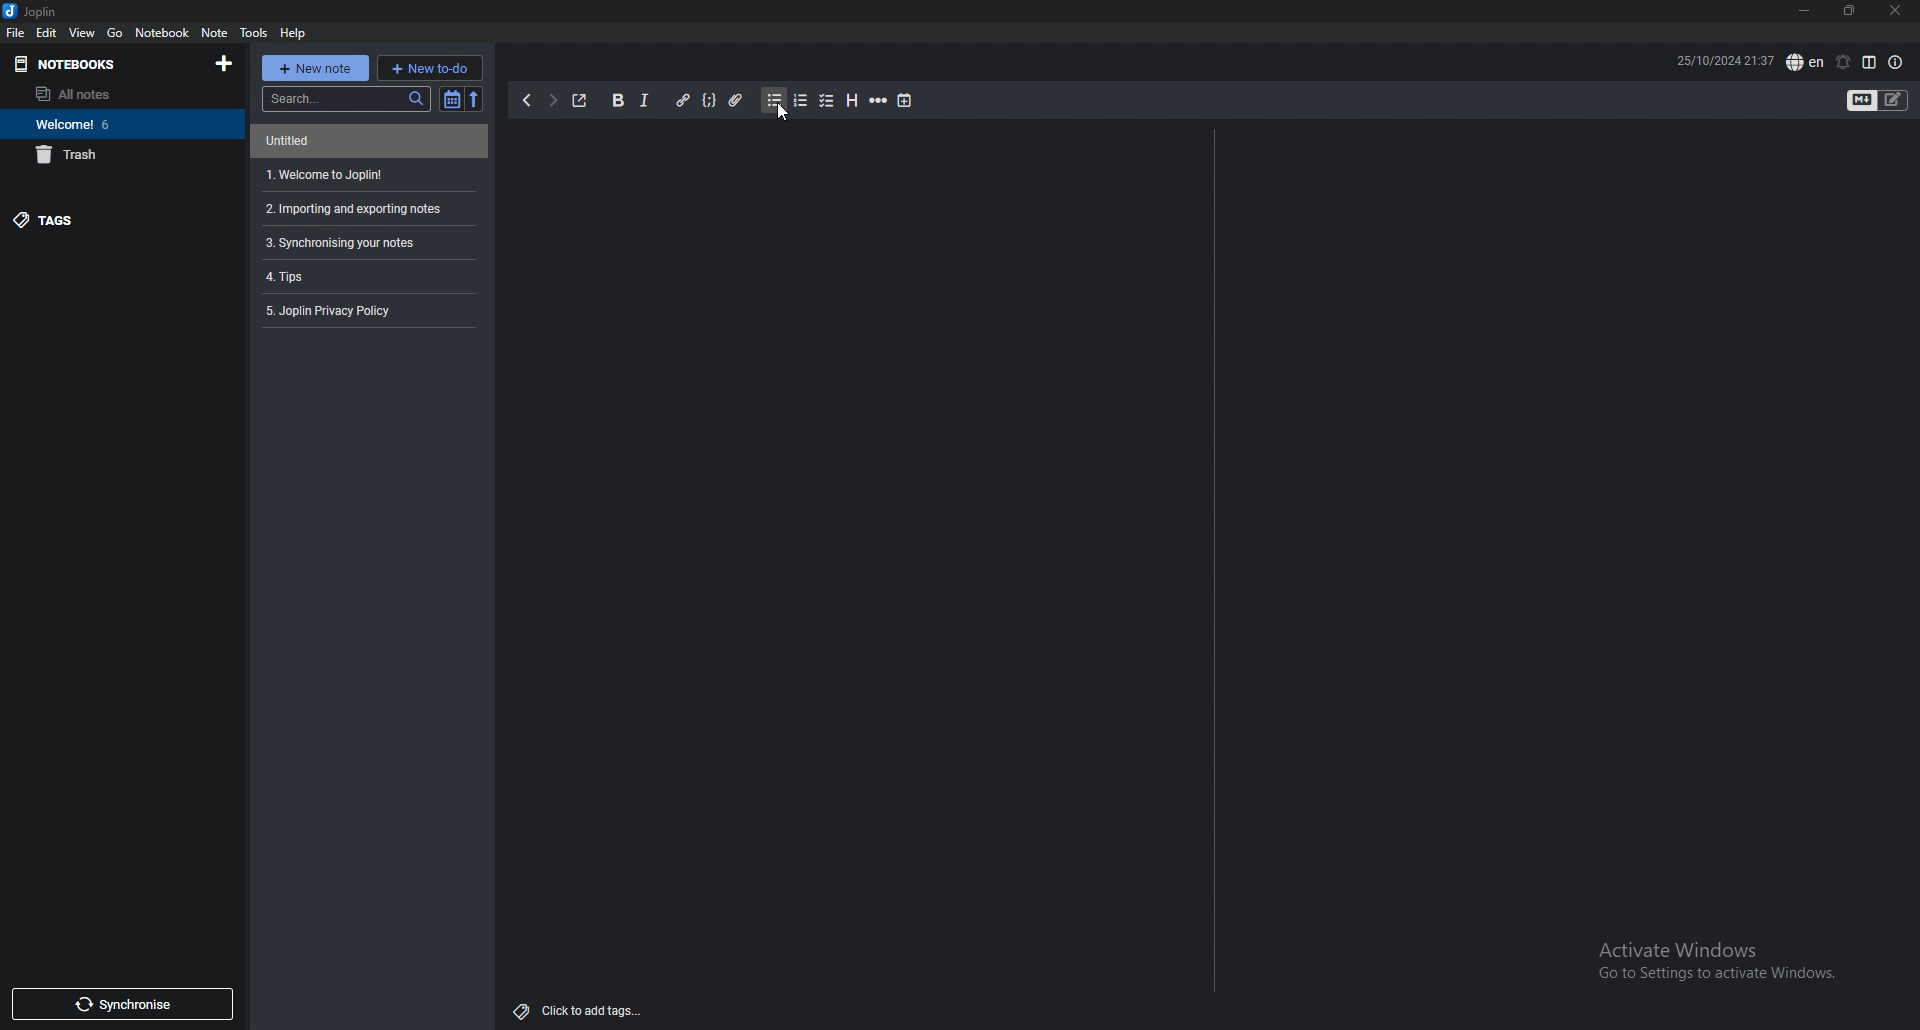  I want to click on checkbox, so click(822, 101).